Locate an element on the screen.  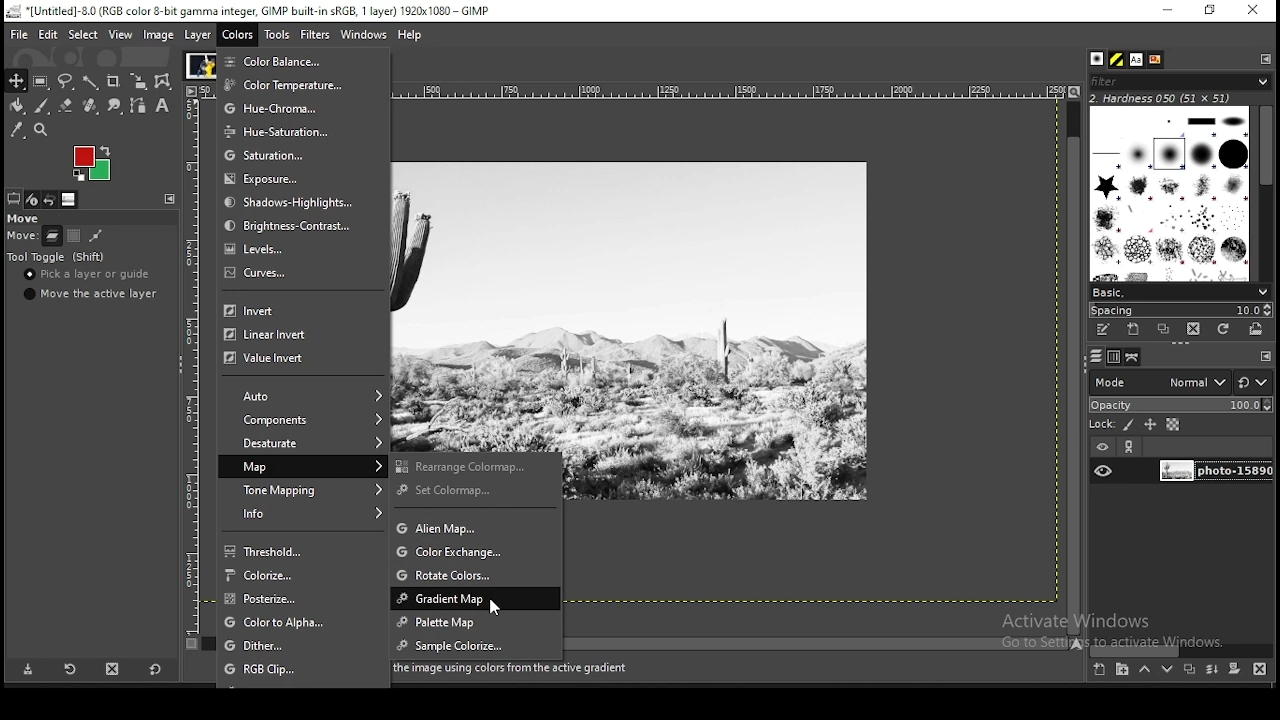
move channels is located at coordinates (74, 235).